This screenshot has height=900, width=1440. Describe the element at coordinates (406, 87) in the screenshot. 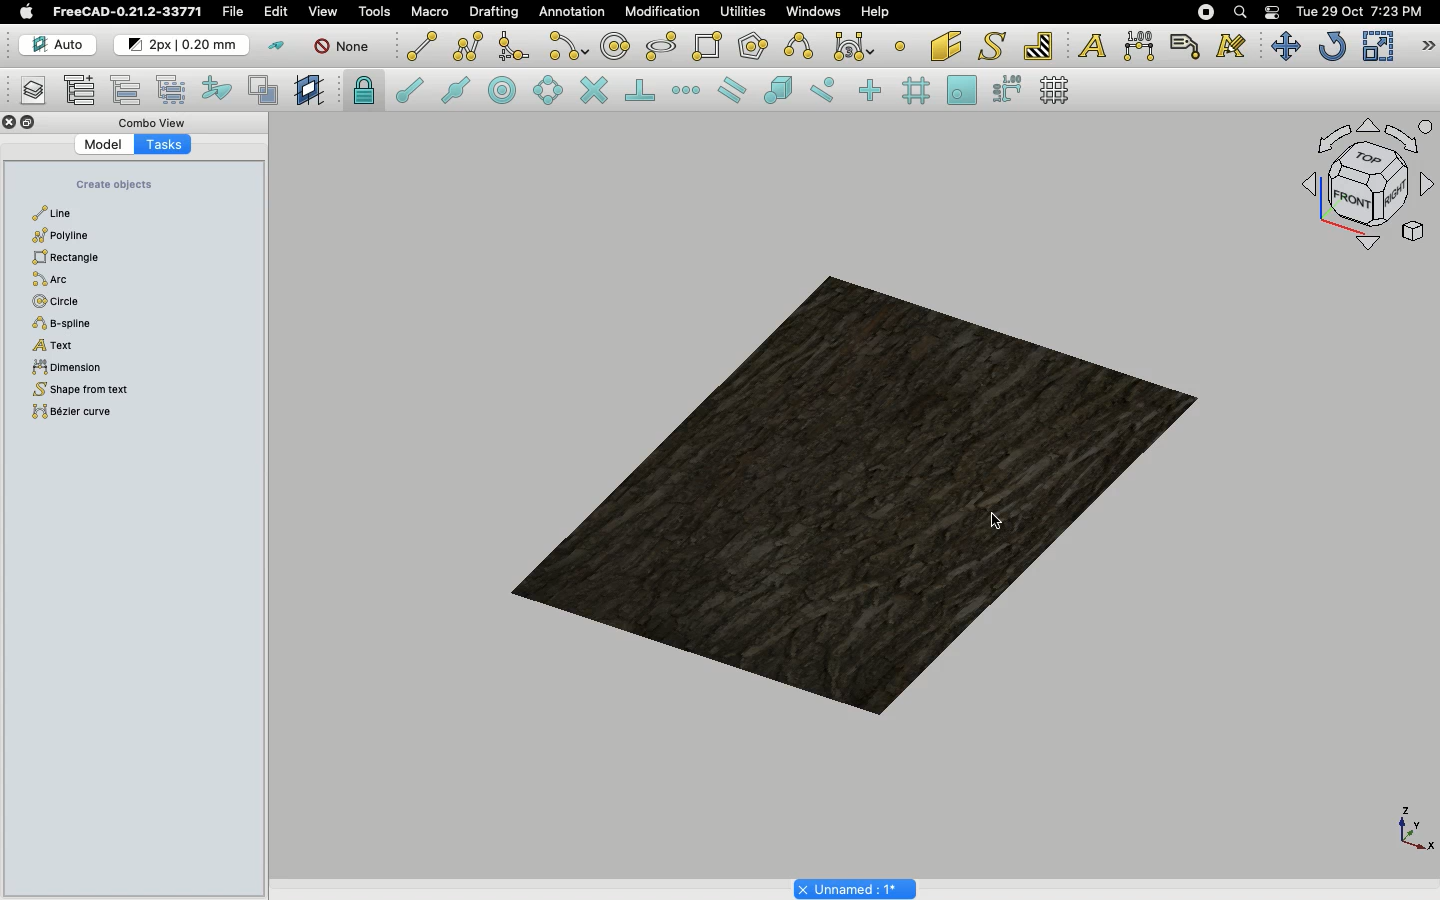

I see `Snap endpoint` at that location.